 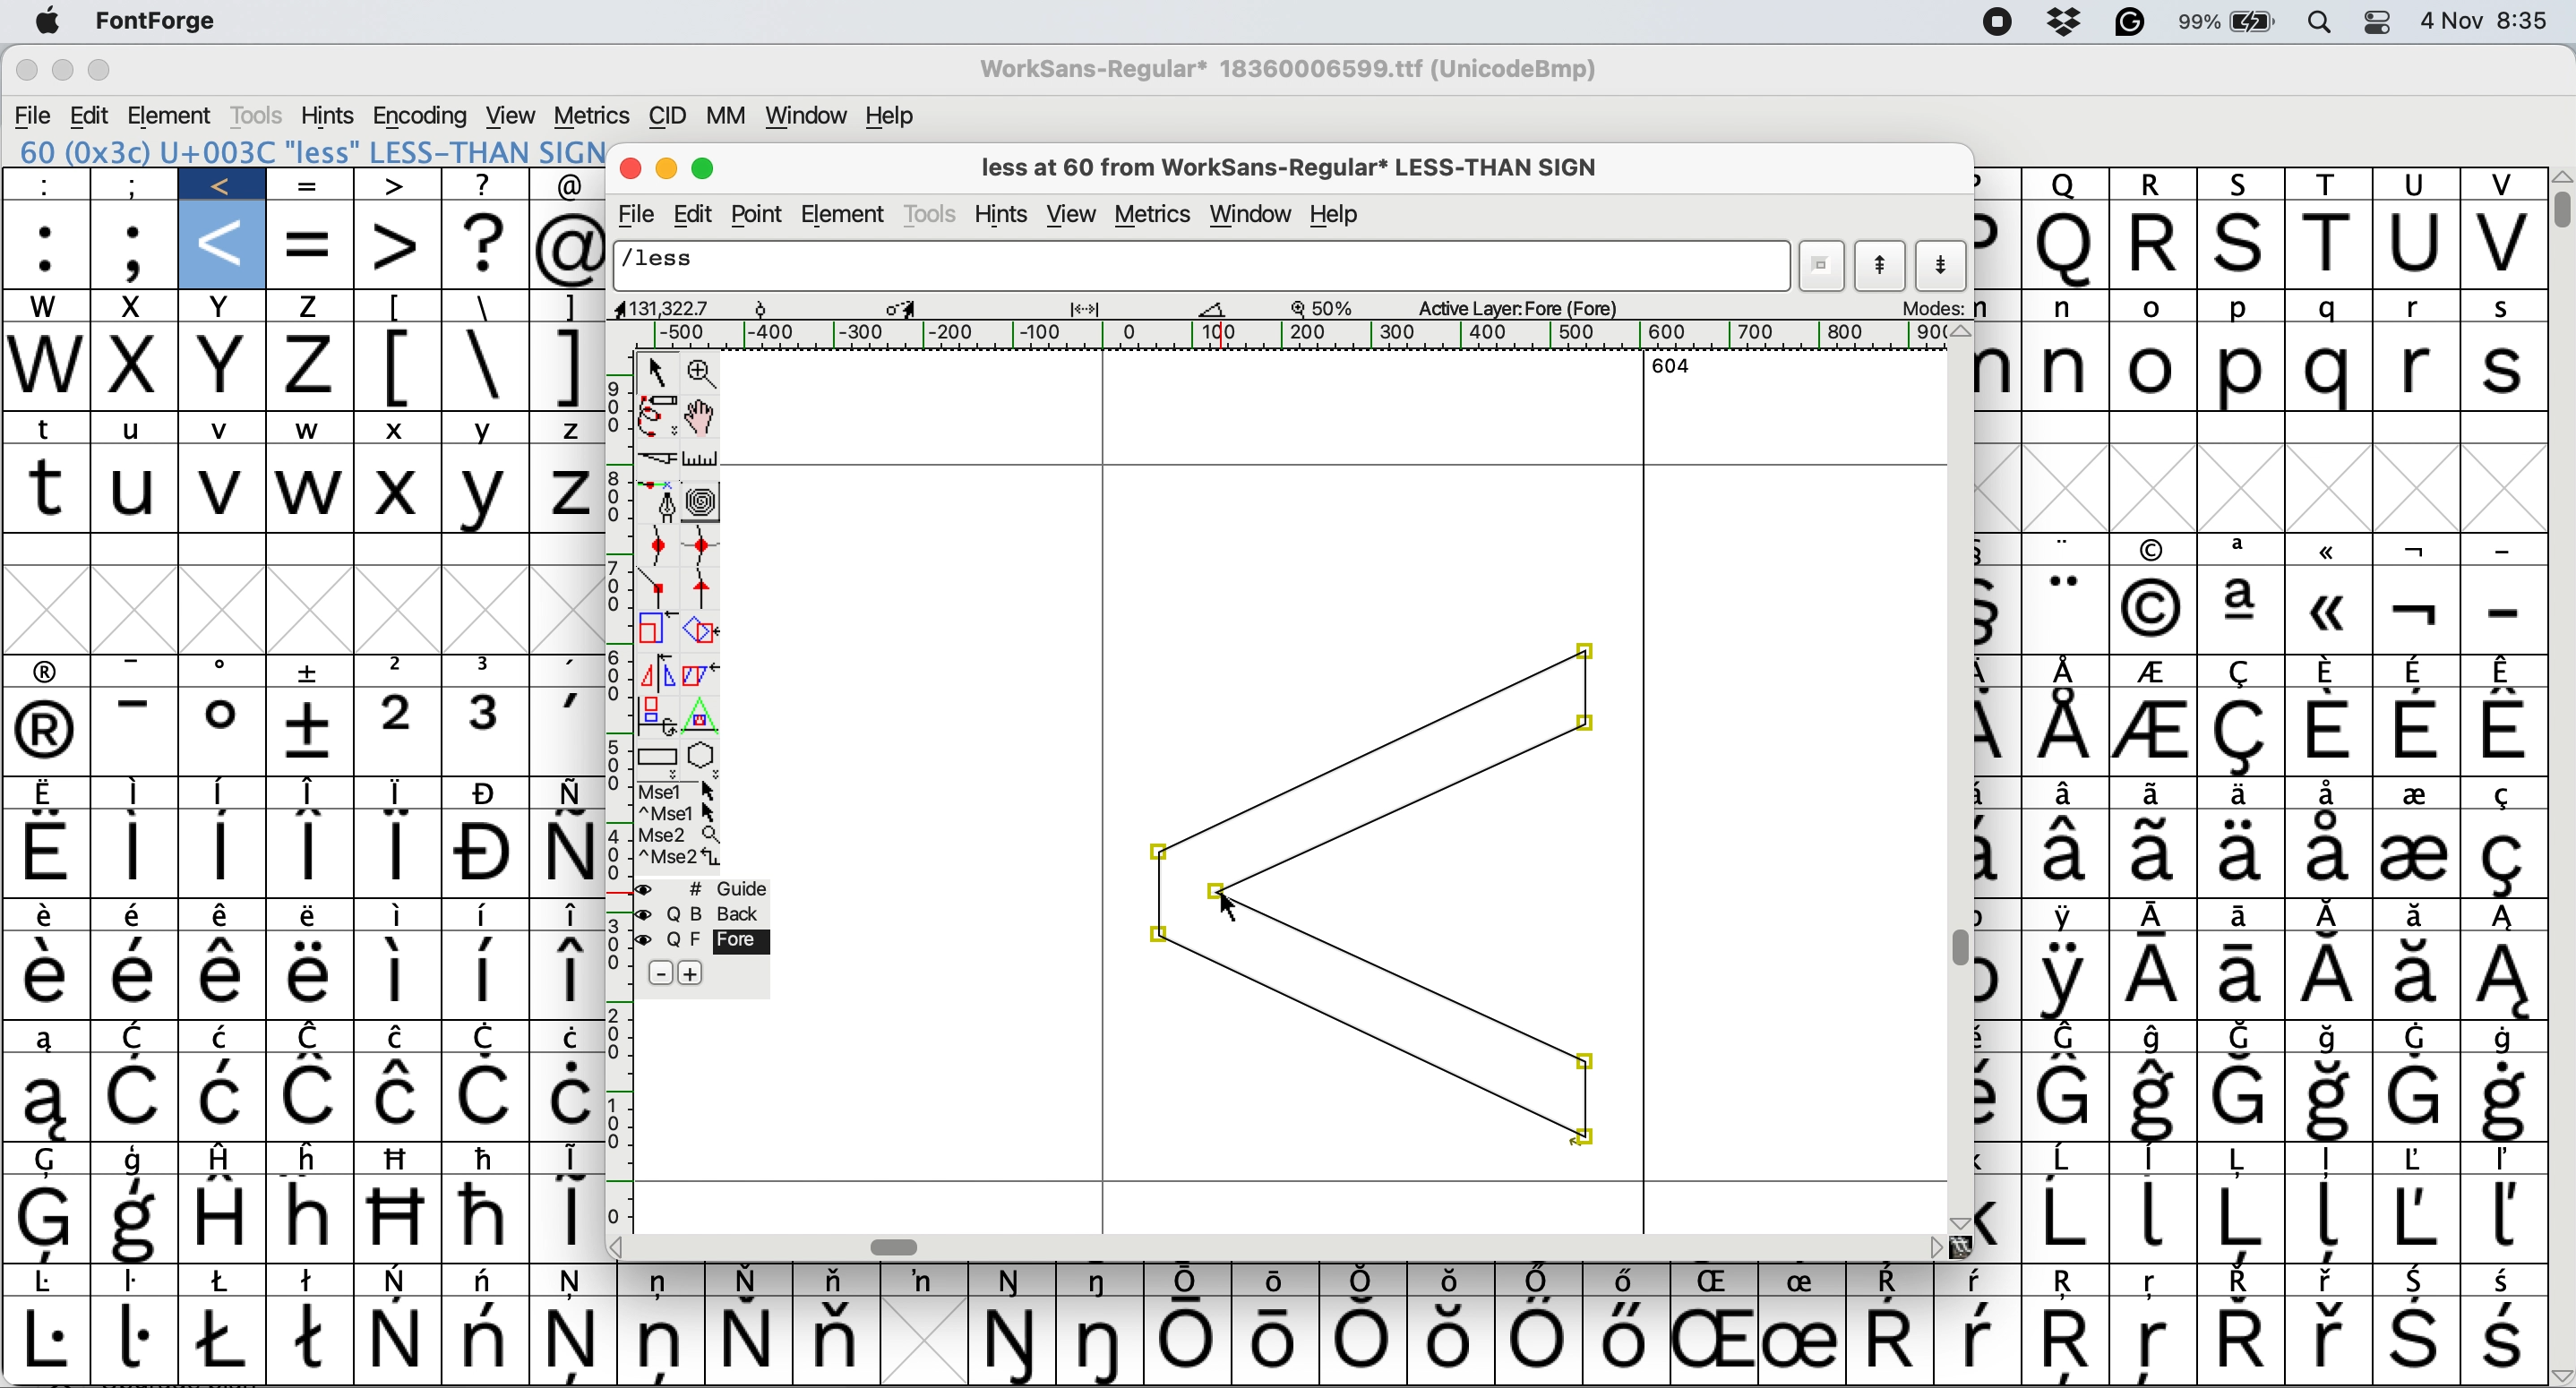 I want to click on Symbol, so click(x=1976, y=1342).